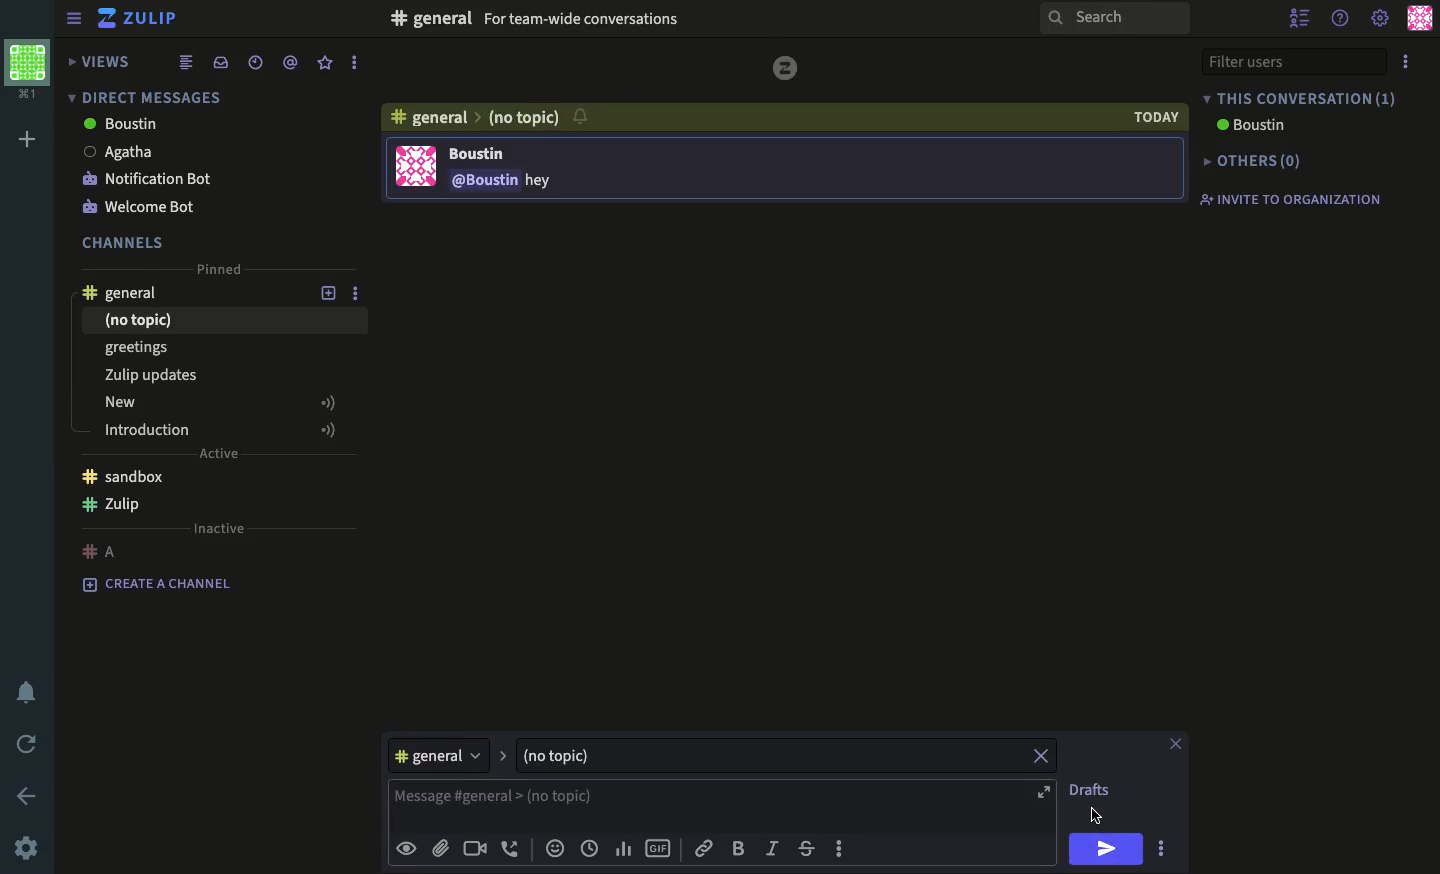 The height and width of the screenshot is (874, 1440). I want to click on settings, so click(1381, 20).